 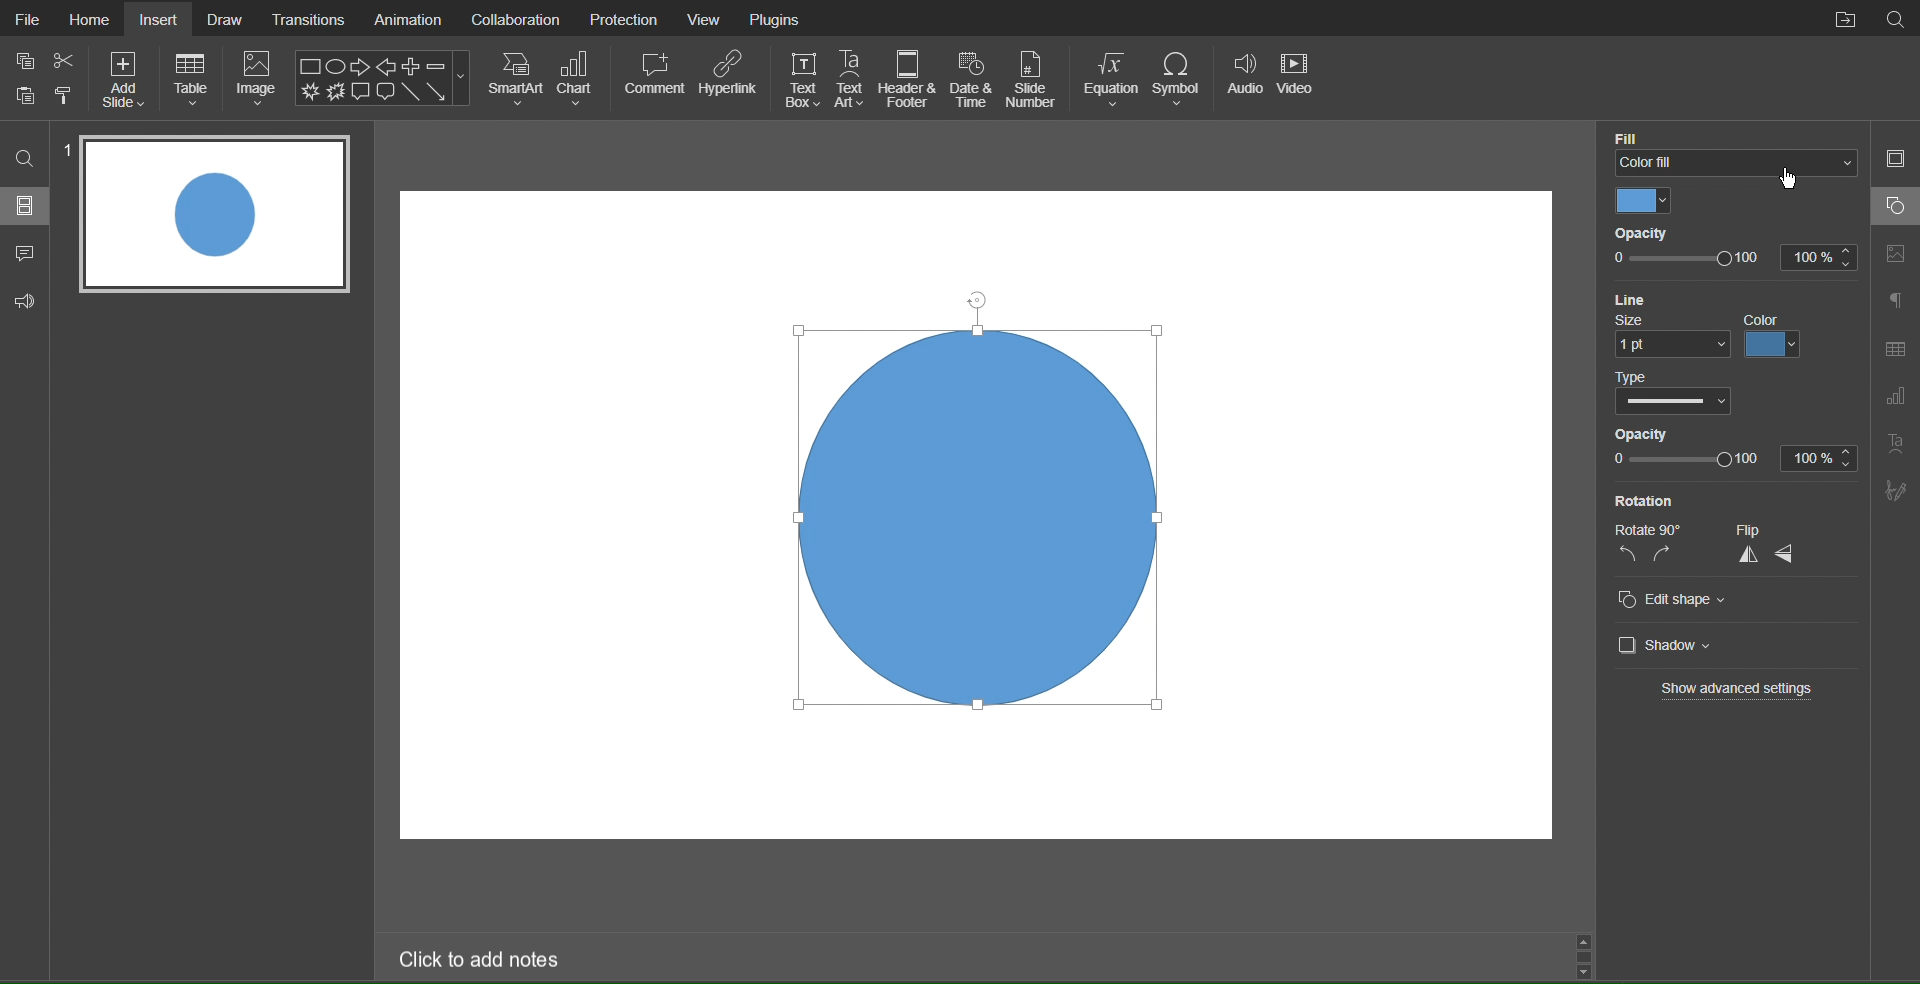 I want to click on Comments, so click(x=26, y=253).